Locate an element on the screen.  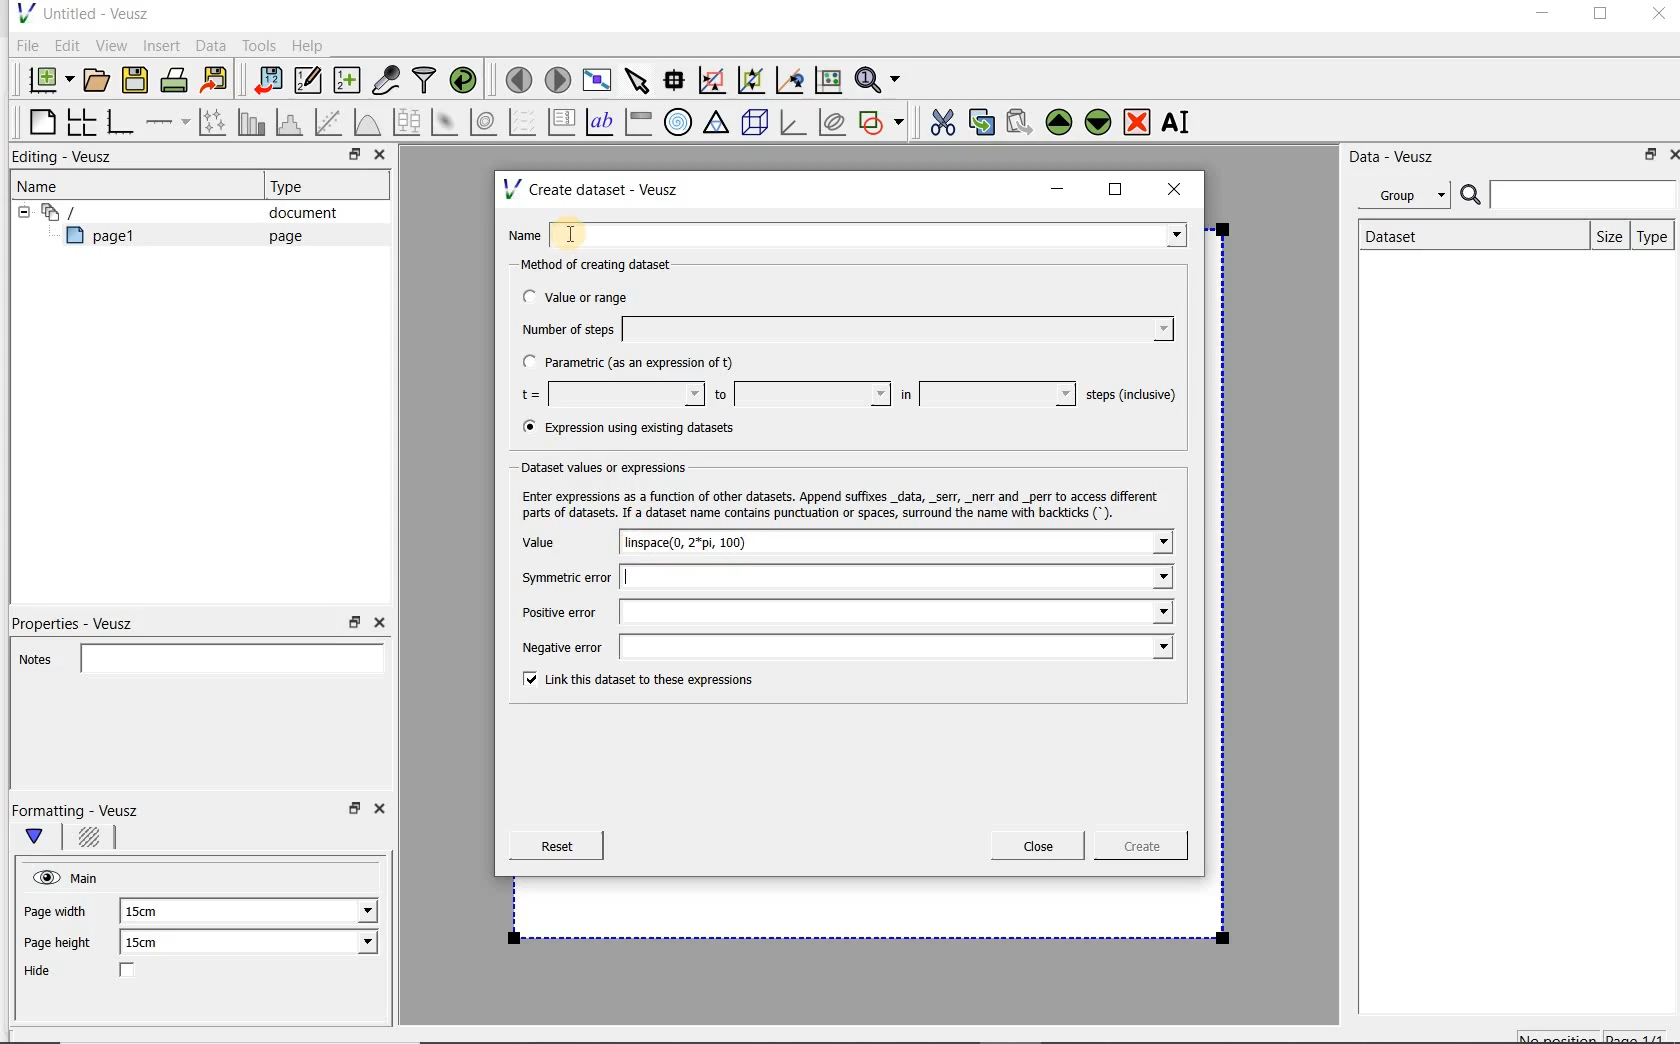
rename the selected widget is located at coordinates (1180, 122).